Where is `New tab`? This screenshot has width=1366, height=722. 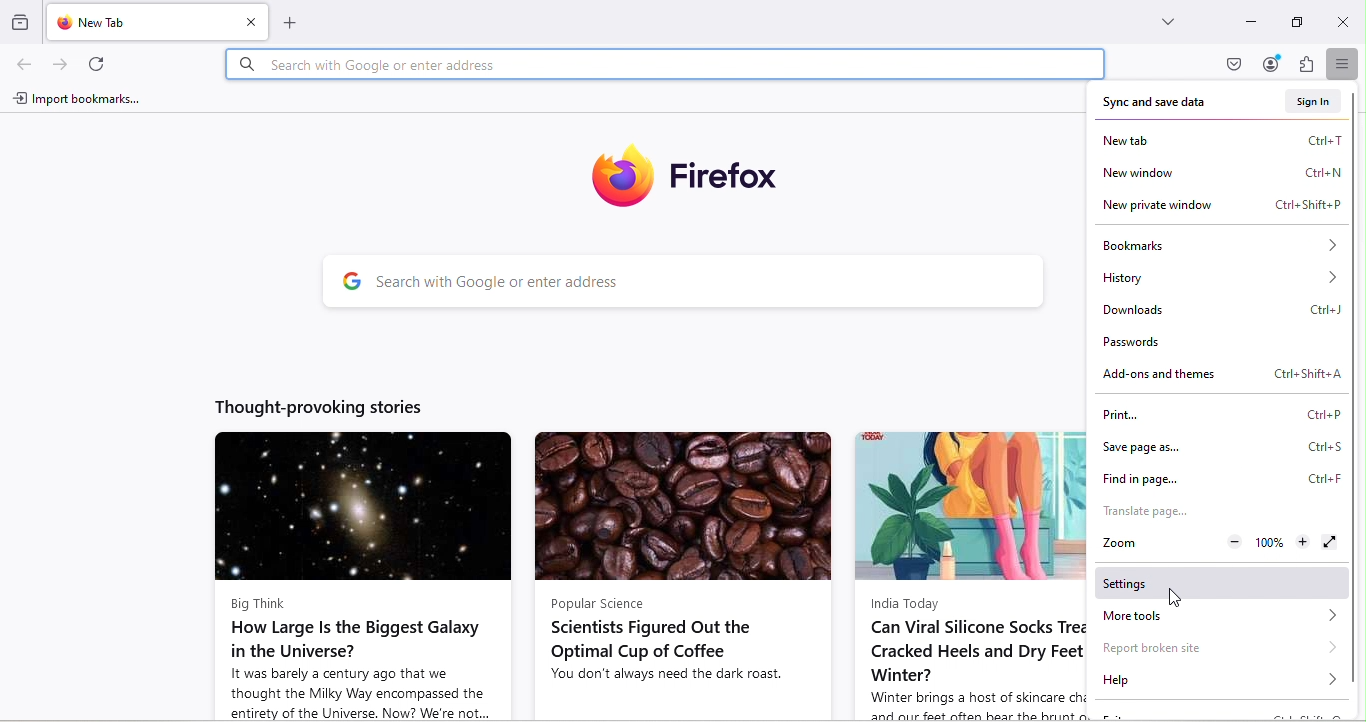
New tab is located at coordinates (1220, 141).